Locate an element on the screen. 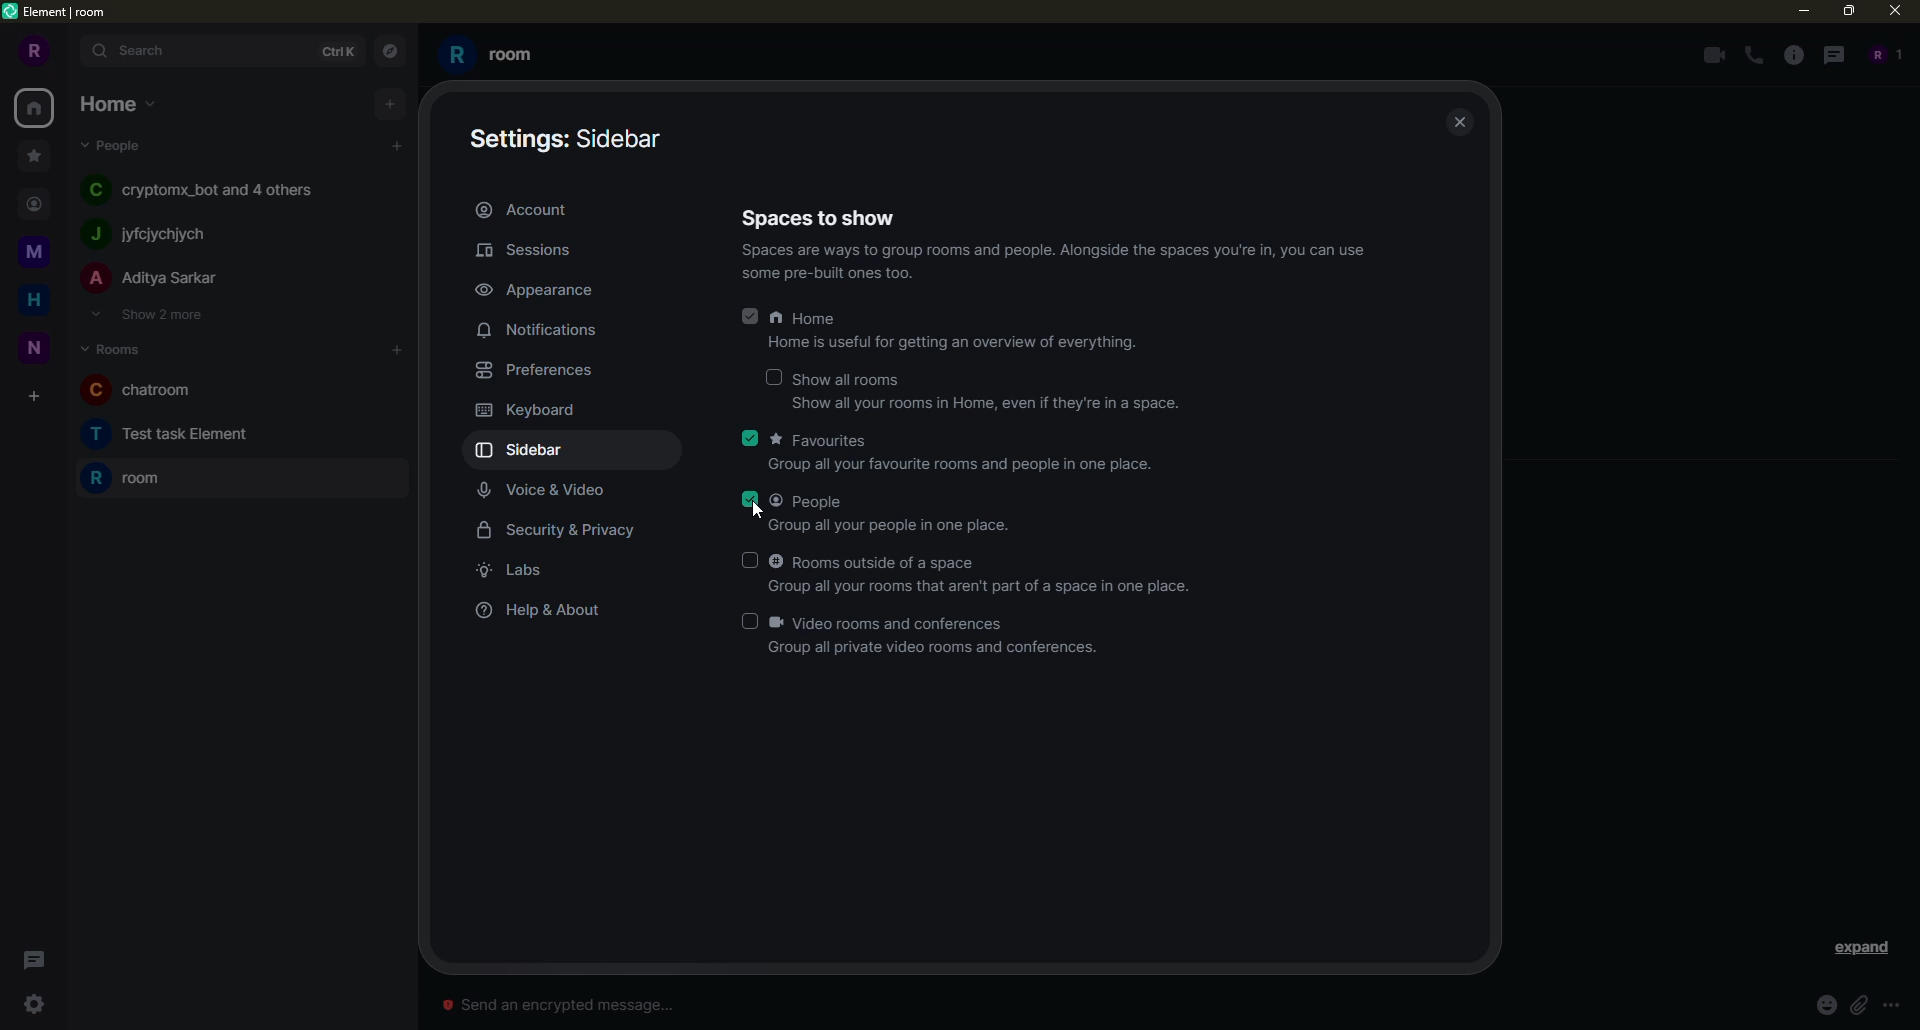  close is located at coordinates (1465, 123).